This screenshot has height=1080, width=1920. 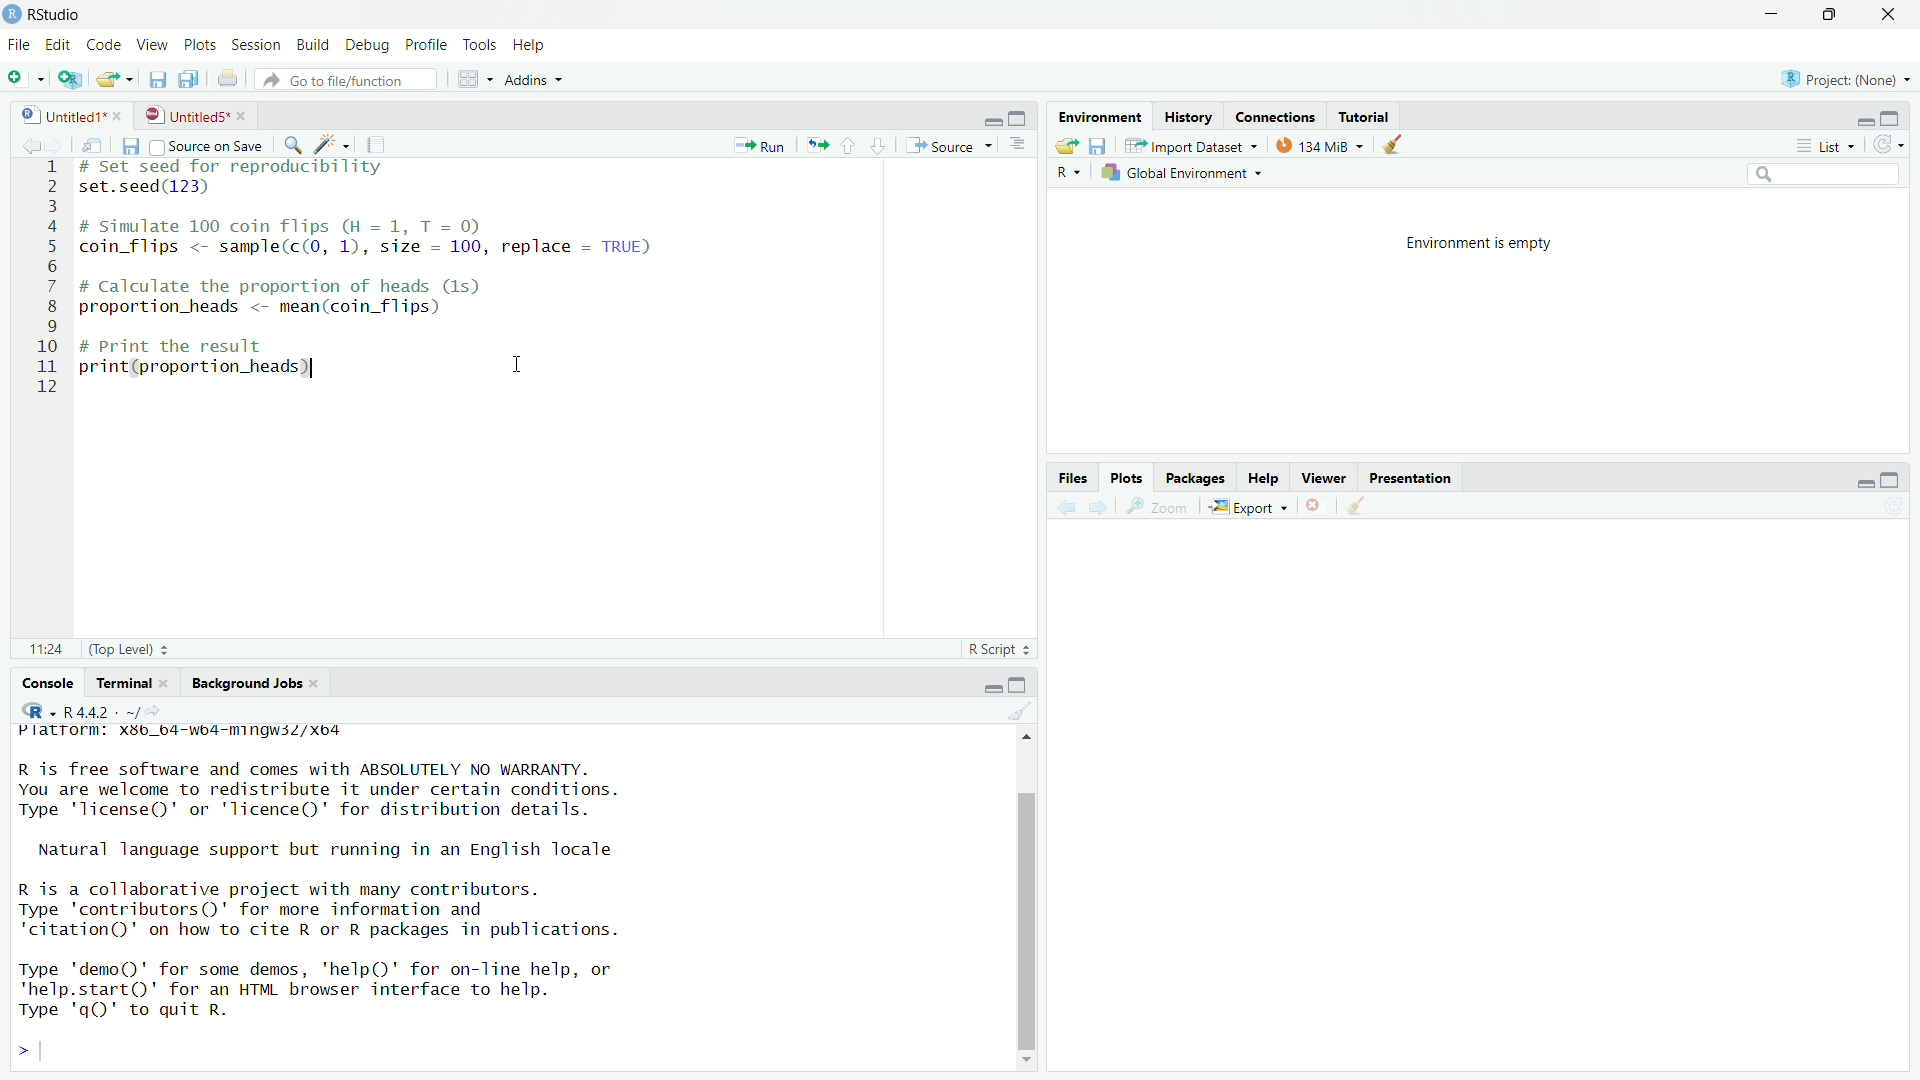 I want to click on session, so click(x=255, y=43).